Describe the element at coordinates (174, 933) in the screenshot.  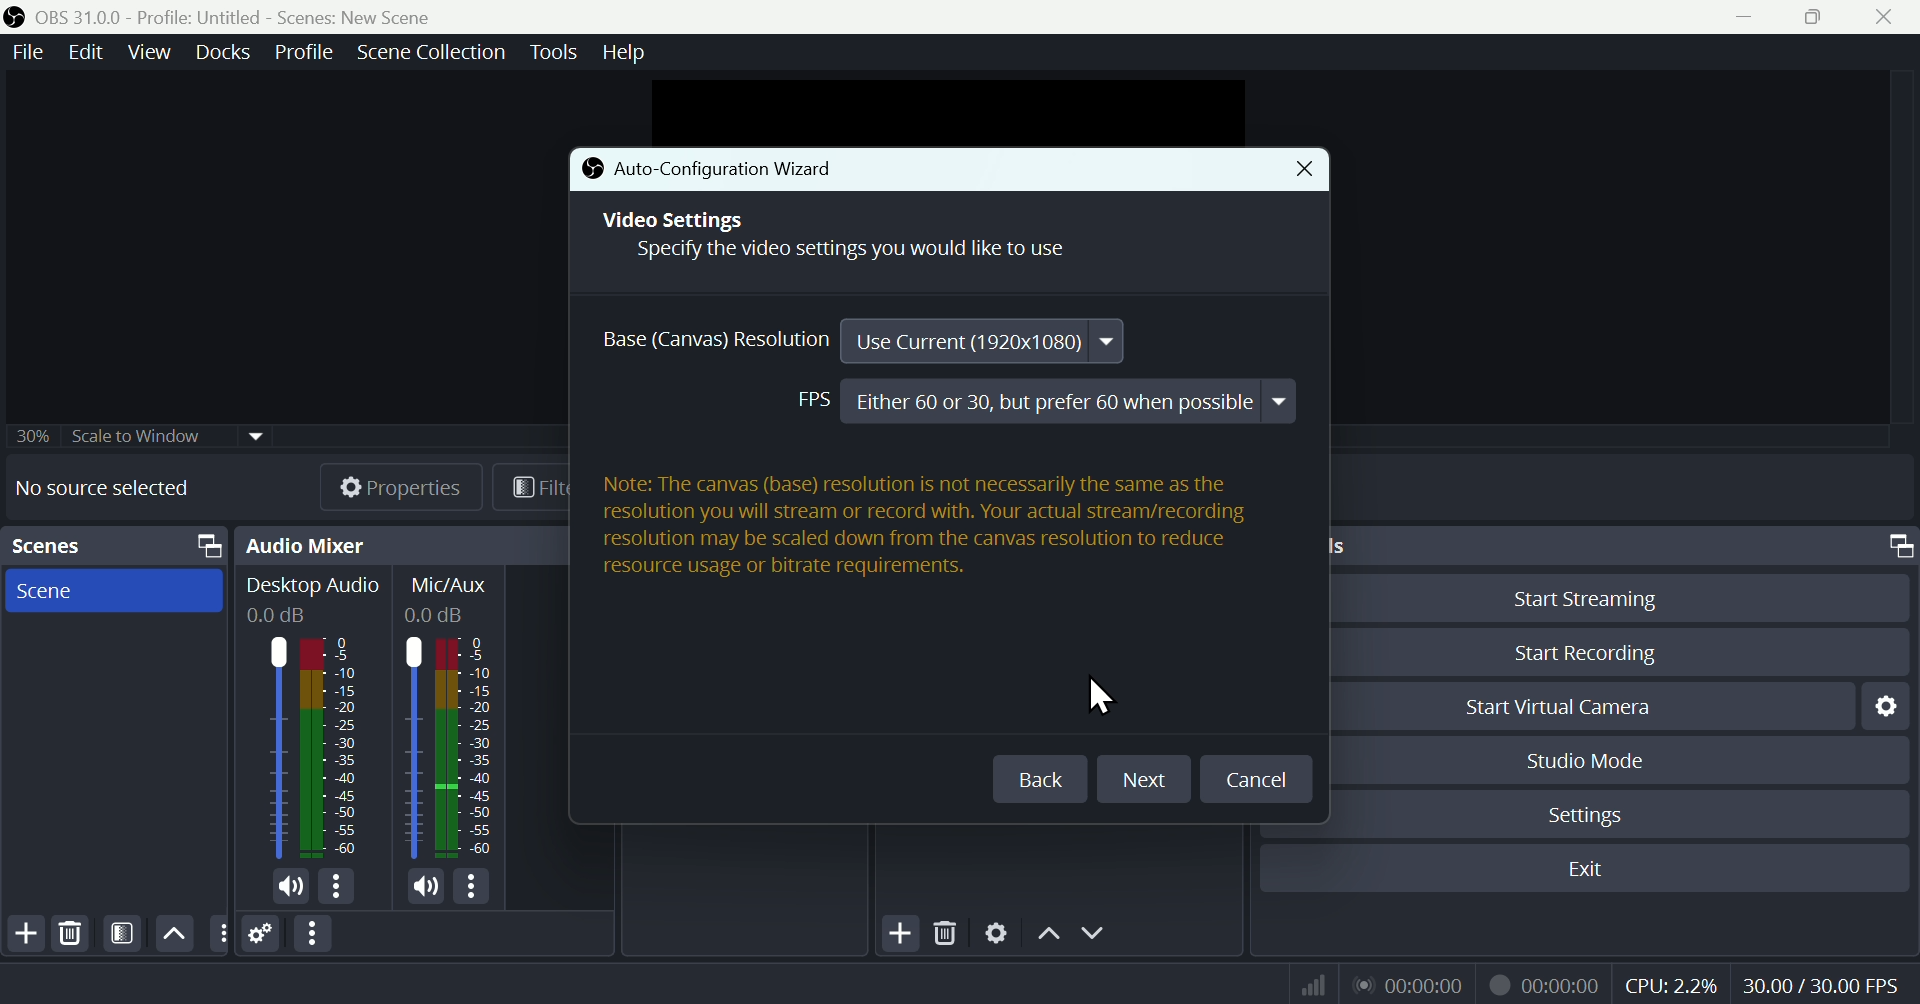
I see `Up` at that location.